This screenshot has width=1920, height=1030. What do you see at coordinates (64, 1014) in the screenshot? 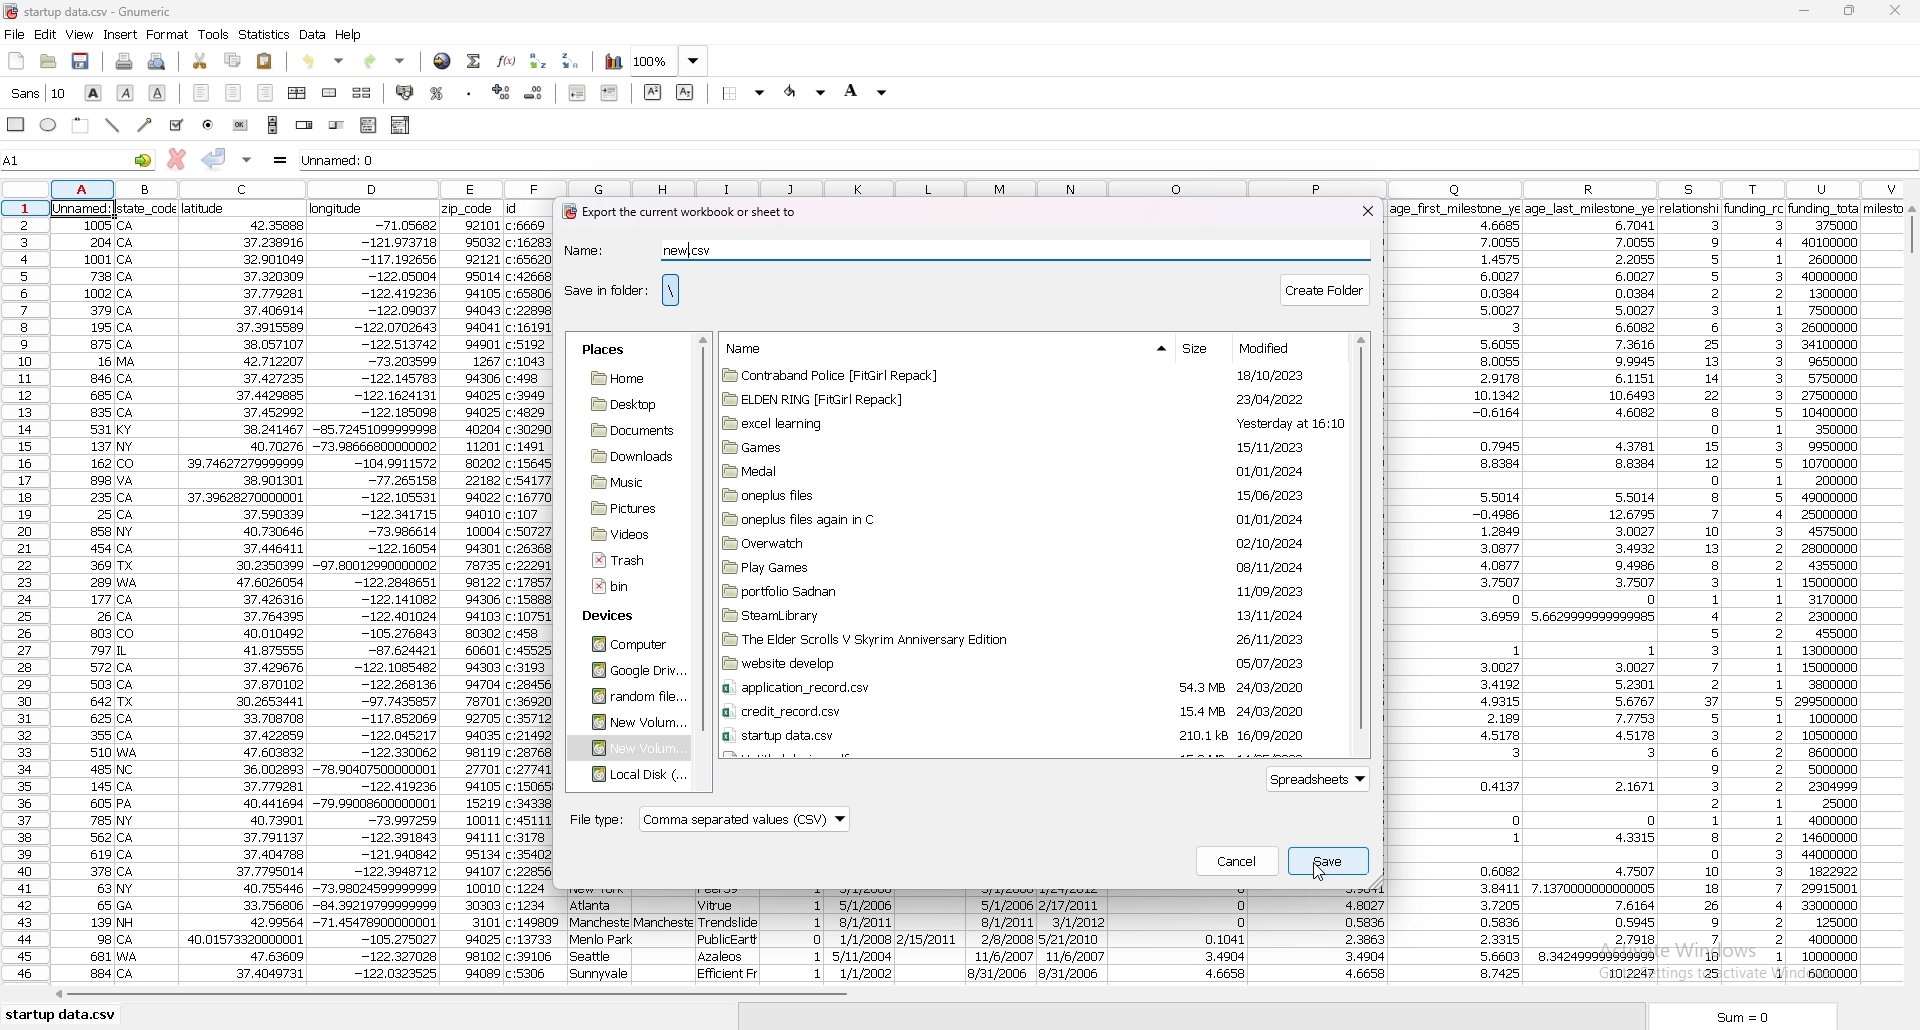
I see `Startup data.csv` at bounding box center [64, 1014].